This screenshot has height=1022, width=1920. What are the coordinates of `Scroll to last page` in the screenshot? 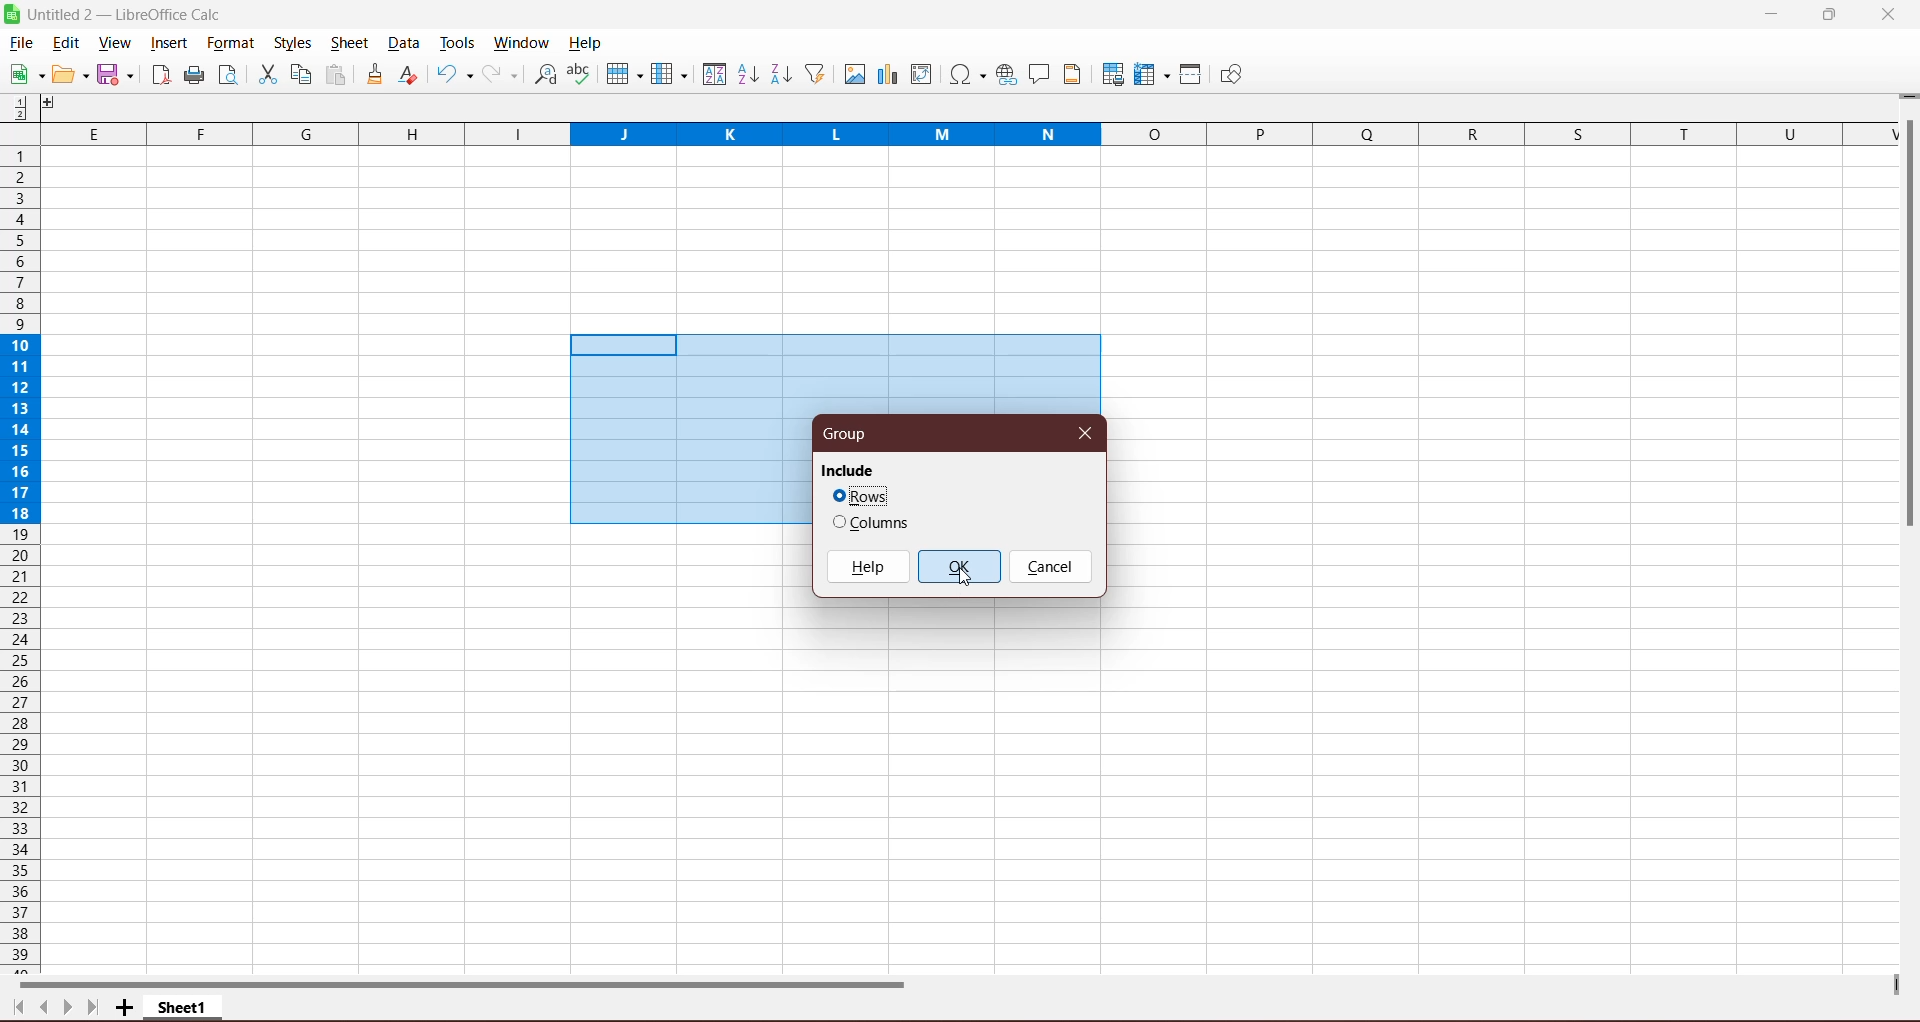 It's located at (91, 1009).